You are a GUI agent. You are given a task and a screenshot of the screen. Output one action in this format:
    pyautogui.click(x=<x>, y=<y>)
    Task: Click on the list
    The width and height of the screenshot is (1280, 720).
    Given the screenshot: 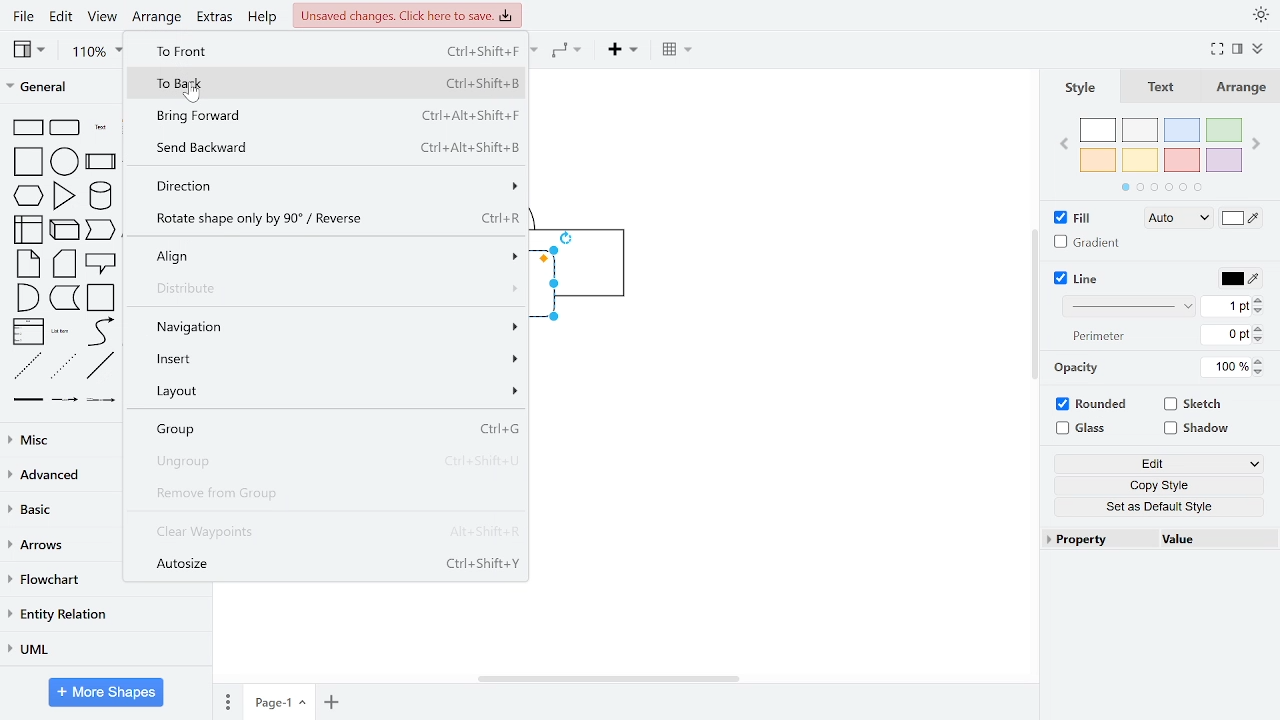 What is the action you would take?
    pyautogui.click(x=26, y=332)
    